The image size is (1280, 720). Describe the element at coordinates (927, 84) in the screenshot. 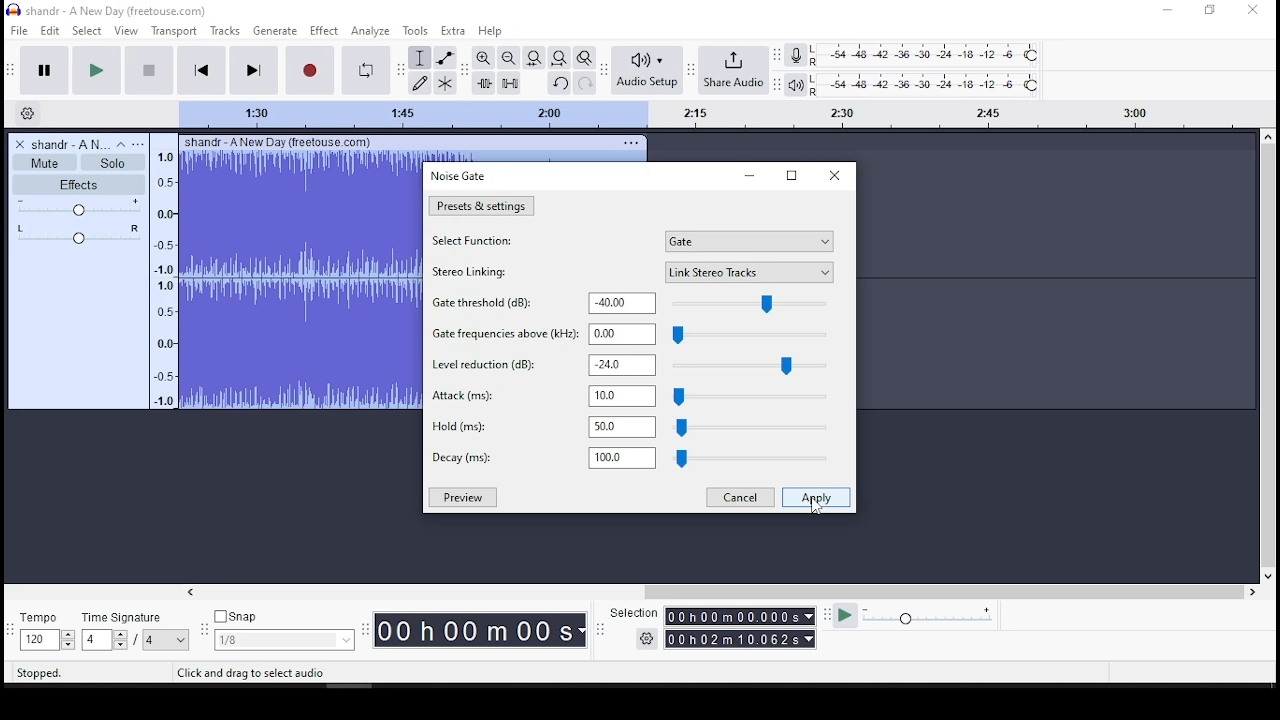

I see `playback level ` at that location.